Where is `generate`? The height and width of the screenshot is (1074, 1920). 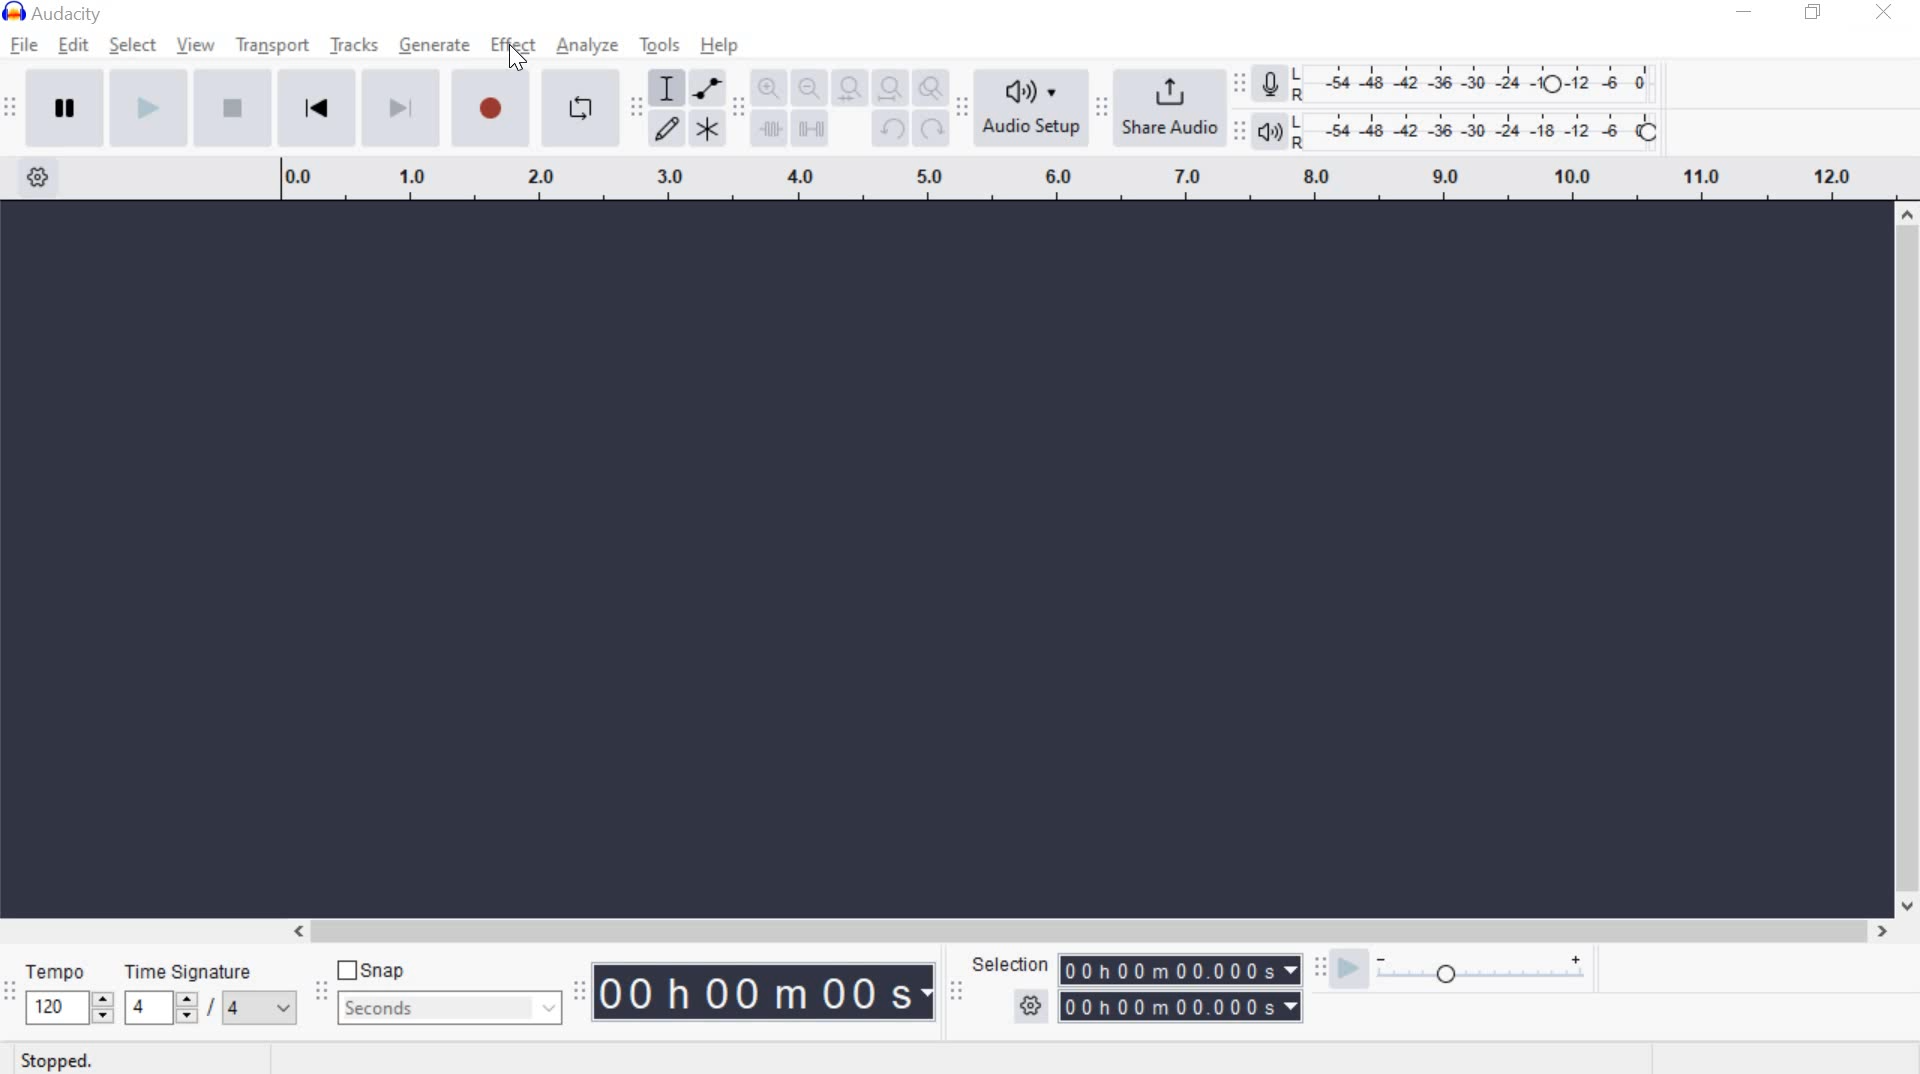
generate is located at coordinates (430, 47).